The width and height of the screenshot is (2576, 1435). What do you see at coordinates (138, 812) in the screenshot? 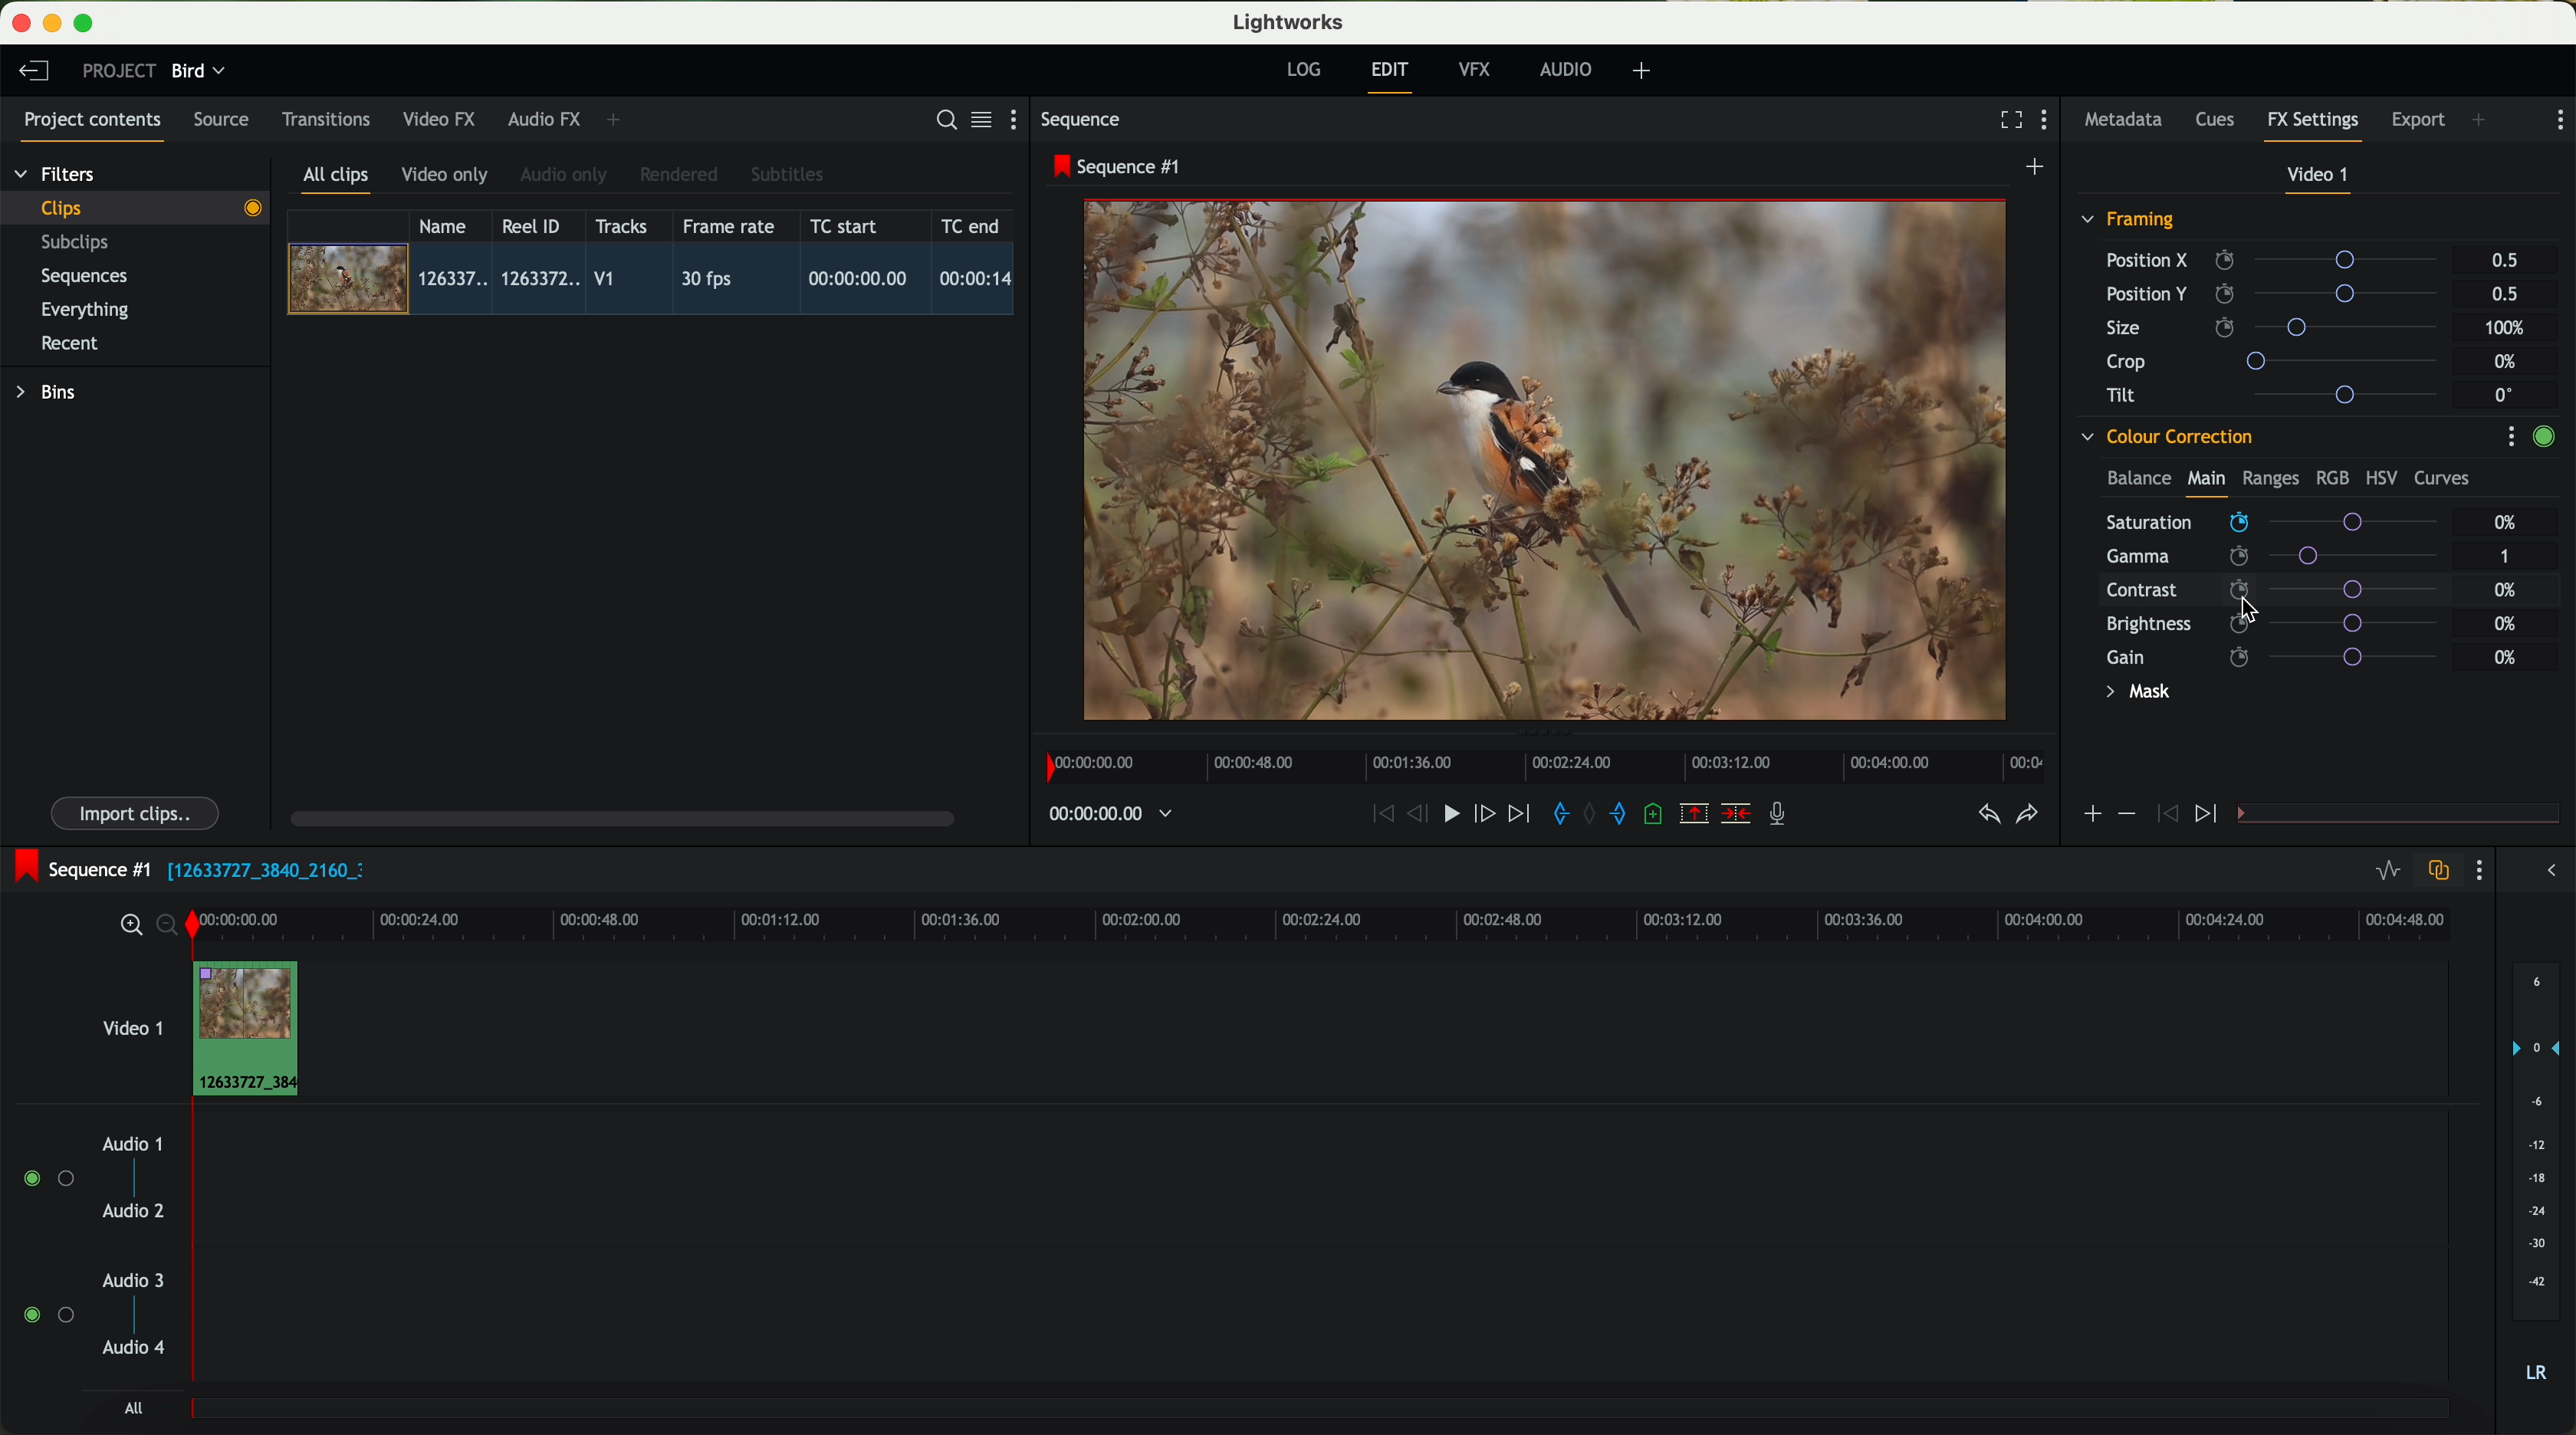
I see `import clips` at bounding box center [138, 812].